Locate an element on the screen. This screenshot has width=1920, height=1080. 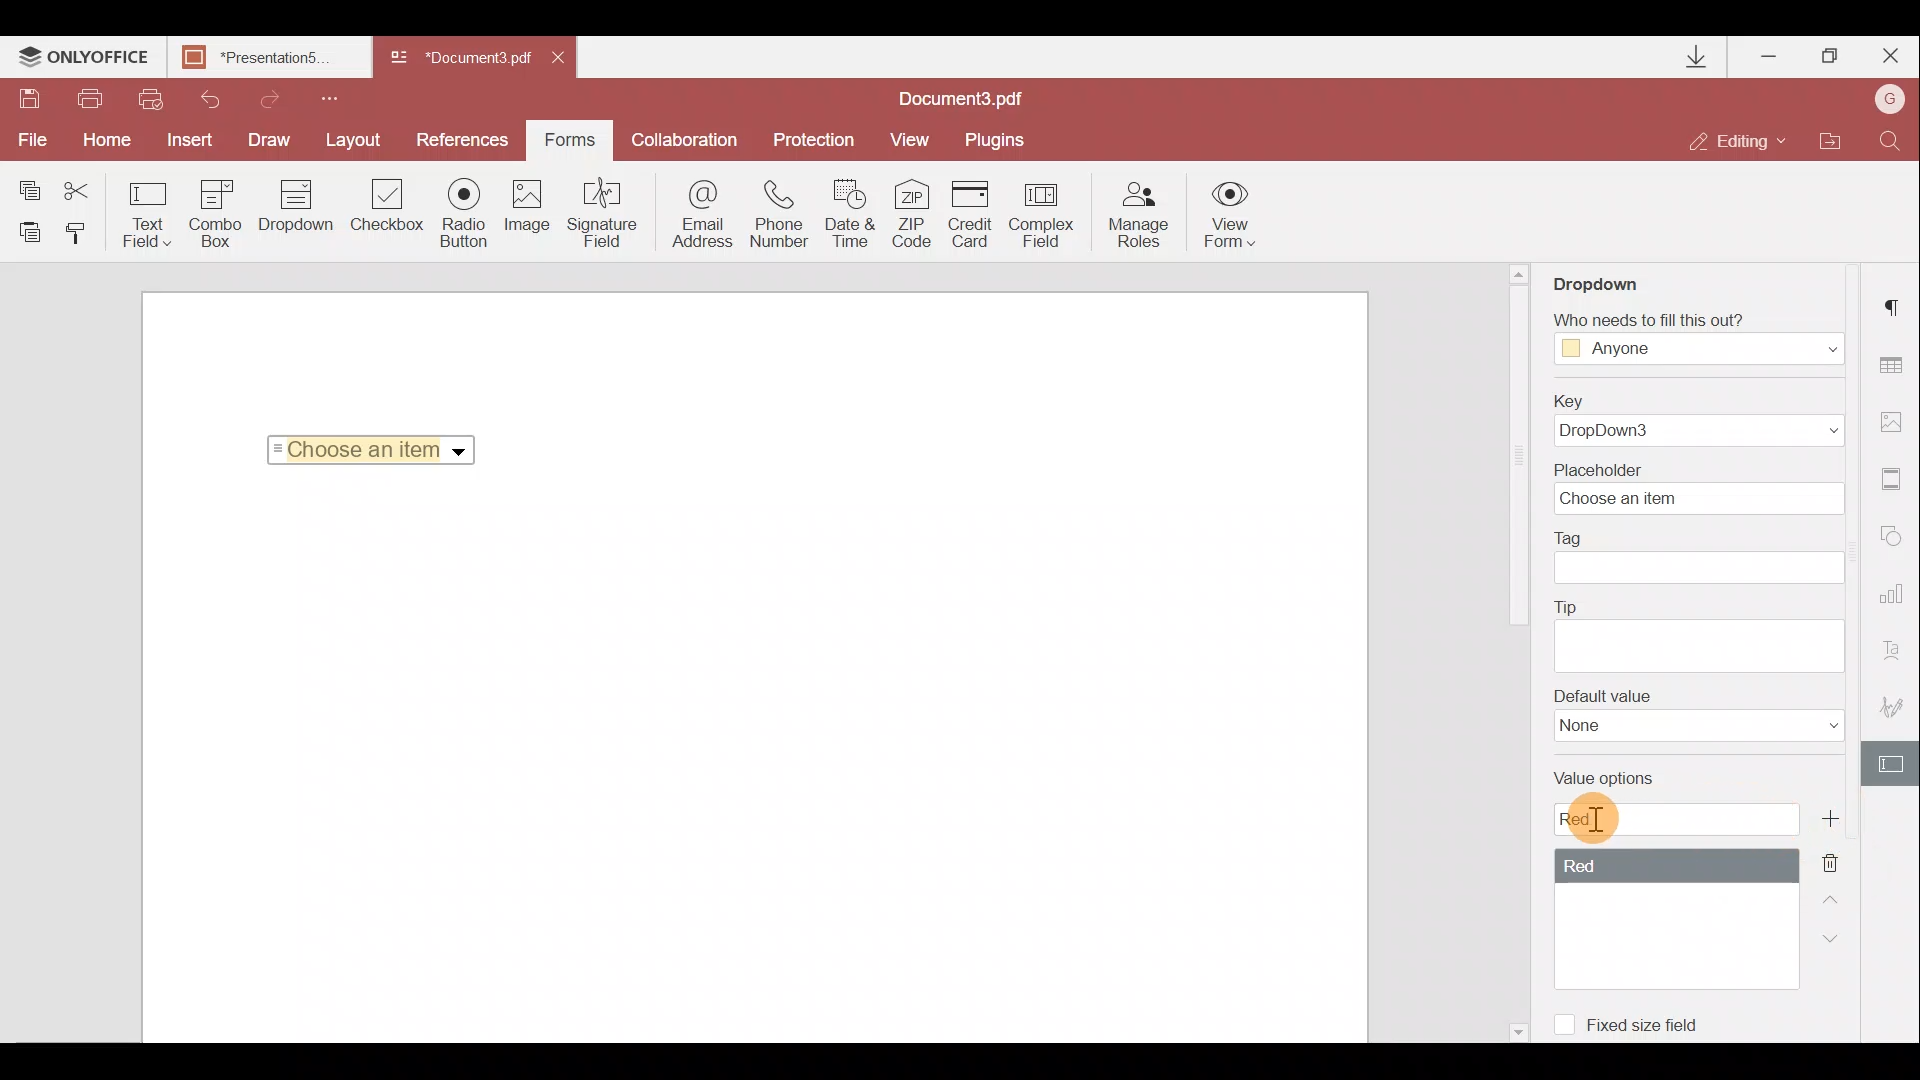
Combo box is located at coordinates (214, 214).